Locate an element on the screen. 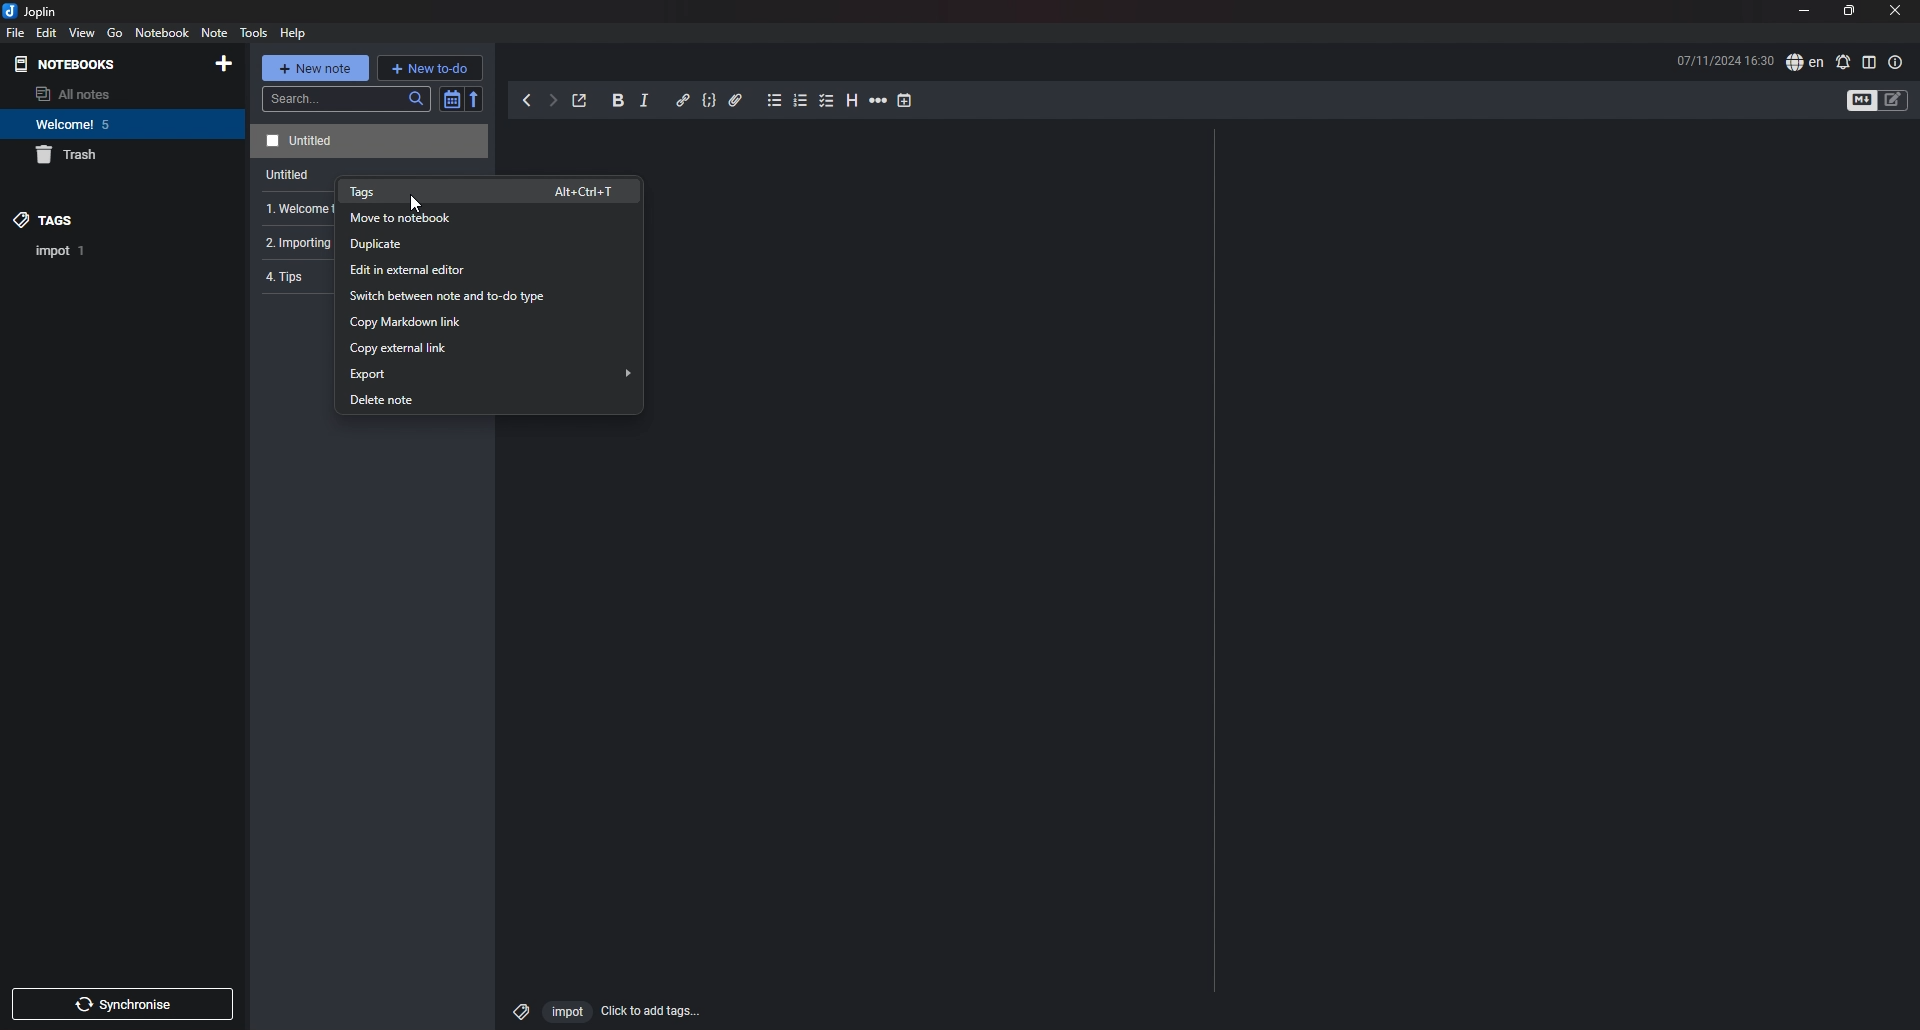  HELP is located at coordinates (293, 33).